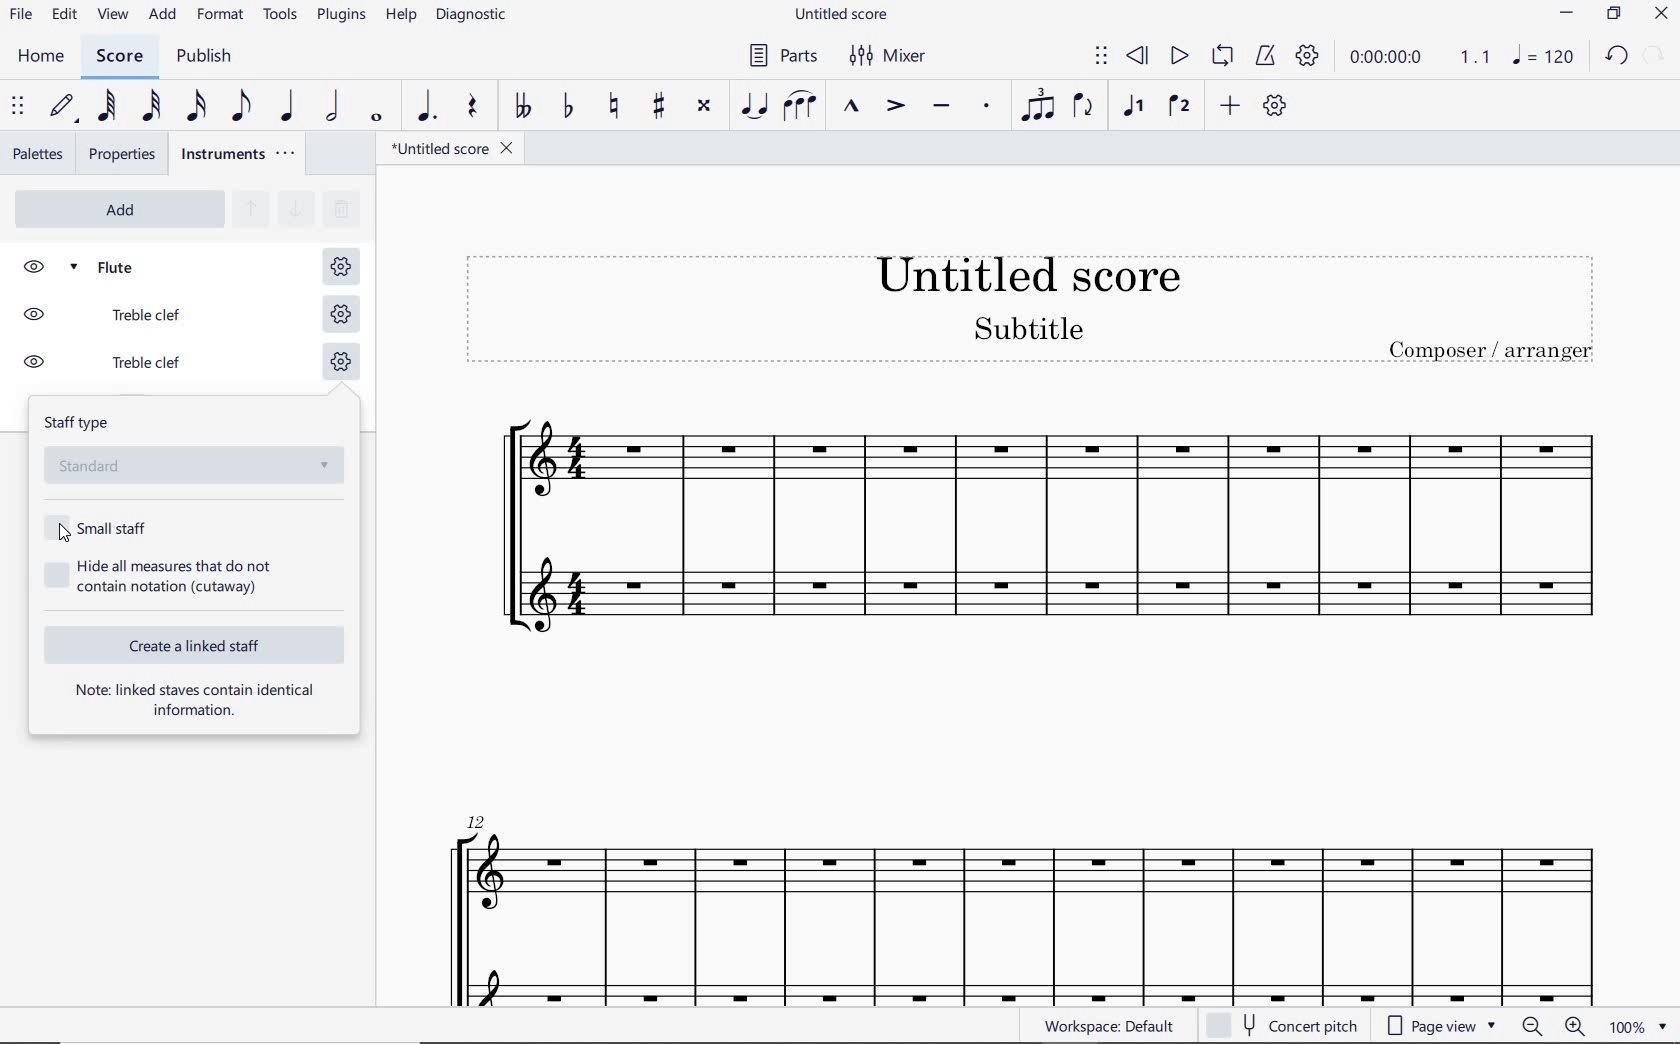 This screenshot has width=1680, height=1044. Describe the element at coordinates (451, 149) in the screenshot. I see `file name` at that location.